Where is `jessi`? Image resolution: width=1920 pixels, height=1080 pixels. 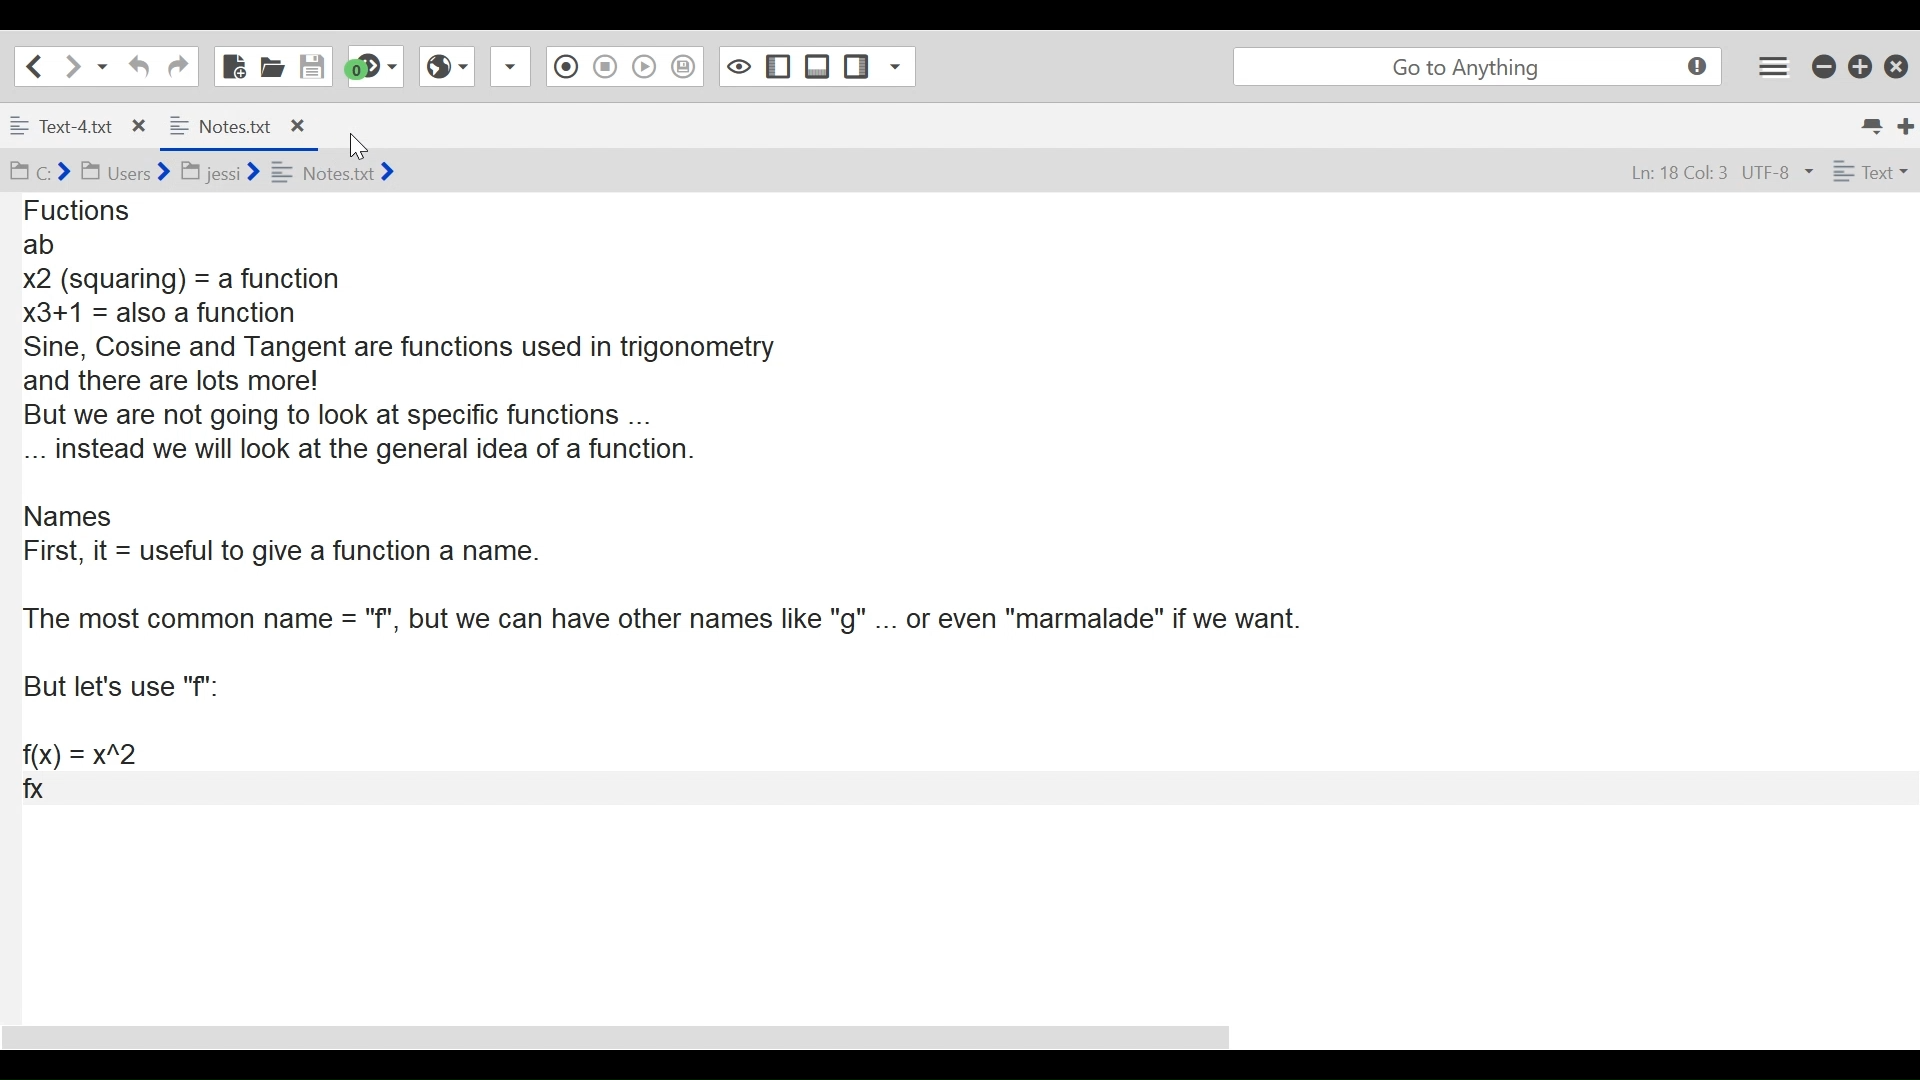 jessi is located at coordinates (222, 168).